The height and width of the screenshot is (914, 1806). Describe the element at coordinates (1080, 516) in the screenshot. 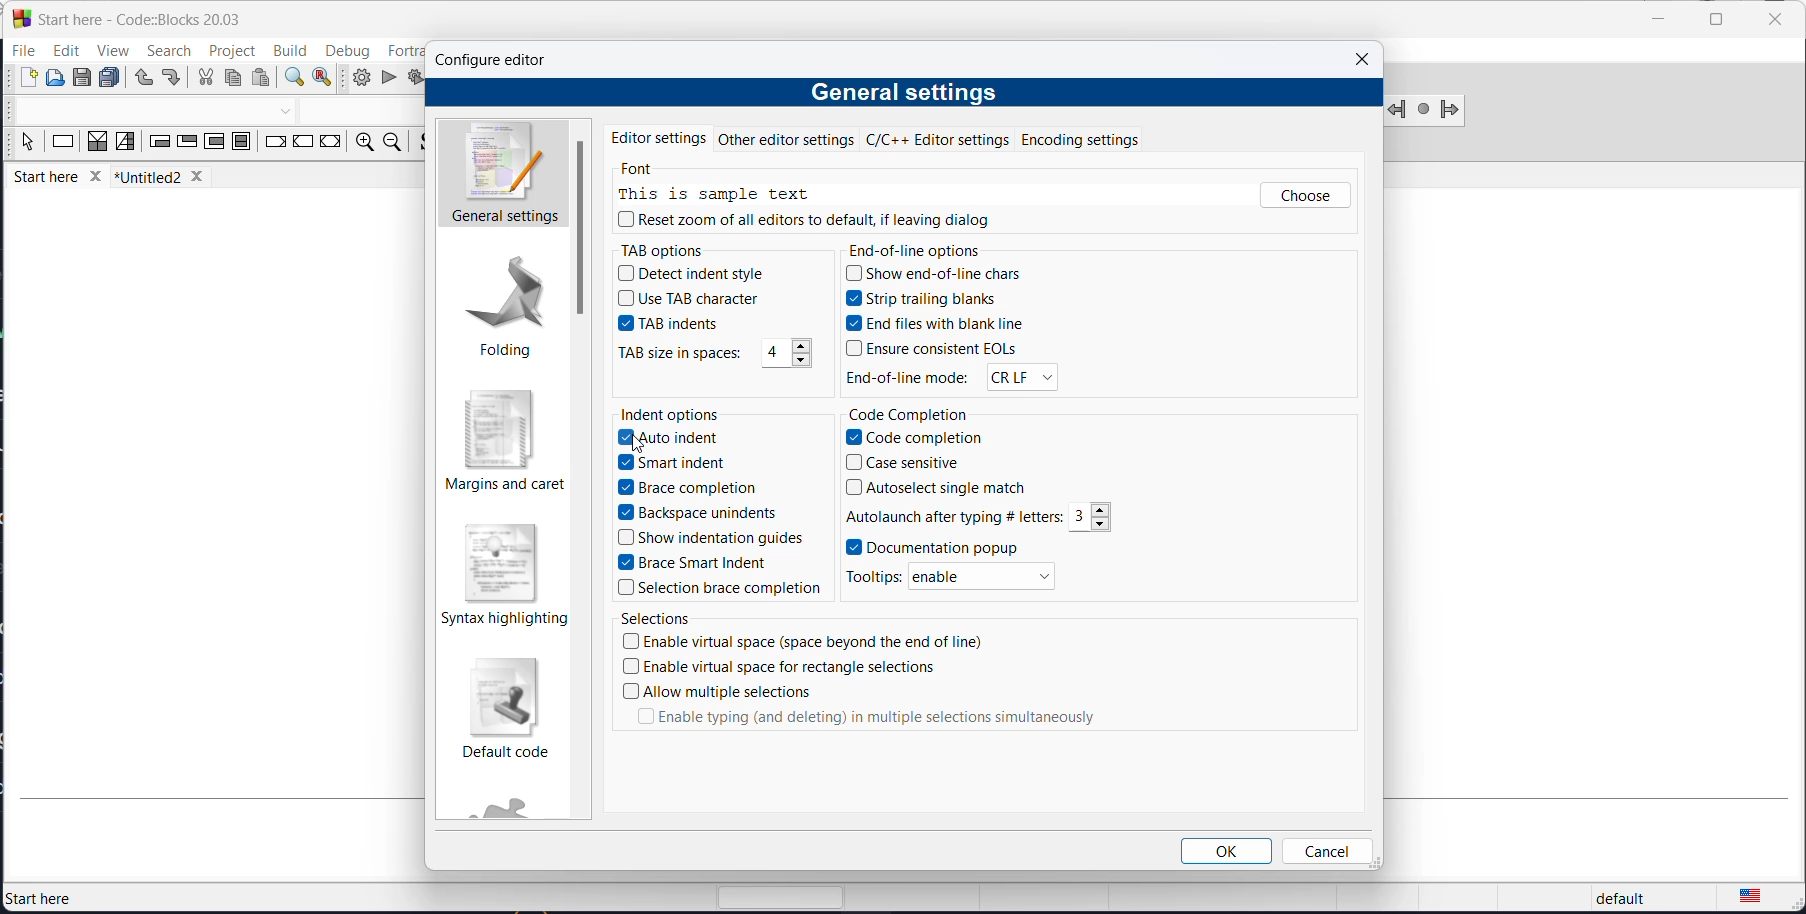

I see `autolaunch value` at that location.